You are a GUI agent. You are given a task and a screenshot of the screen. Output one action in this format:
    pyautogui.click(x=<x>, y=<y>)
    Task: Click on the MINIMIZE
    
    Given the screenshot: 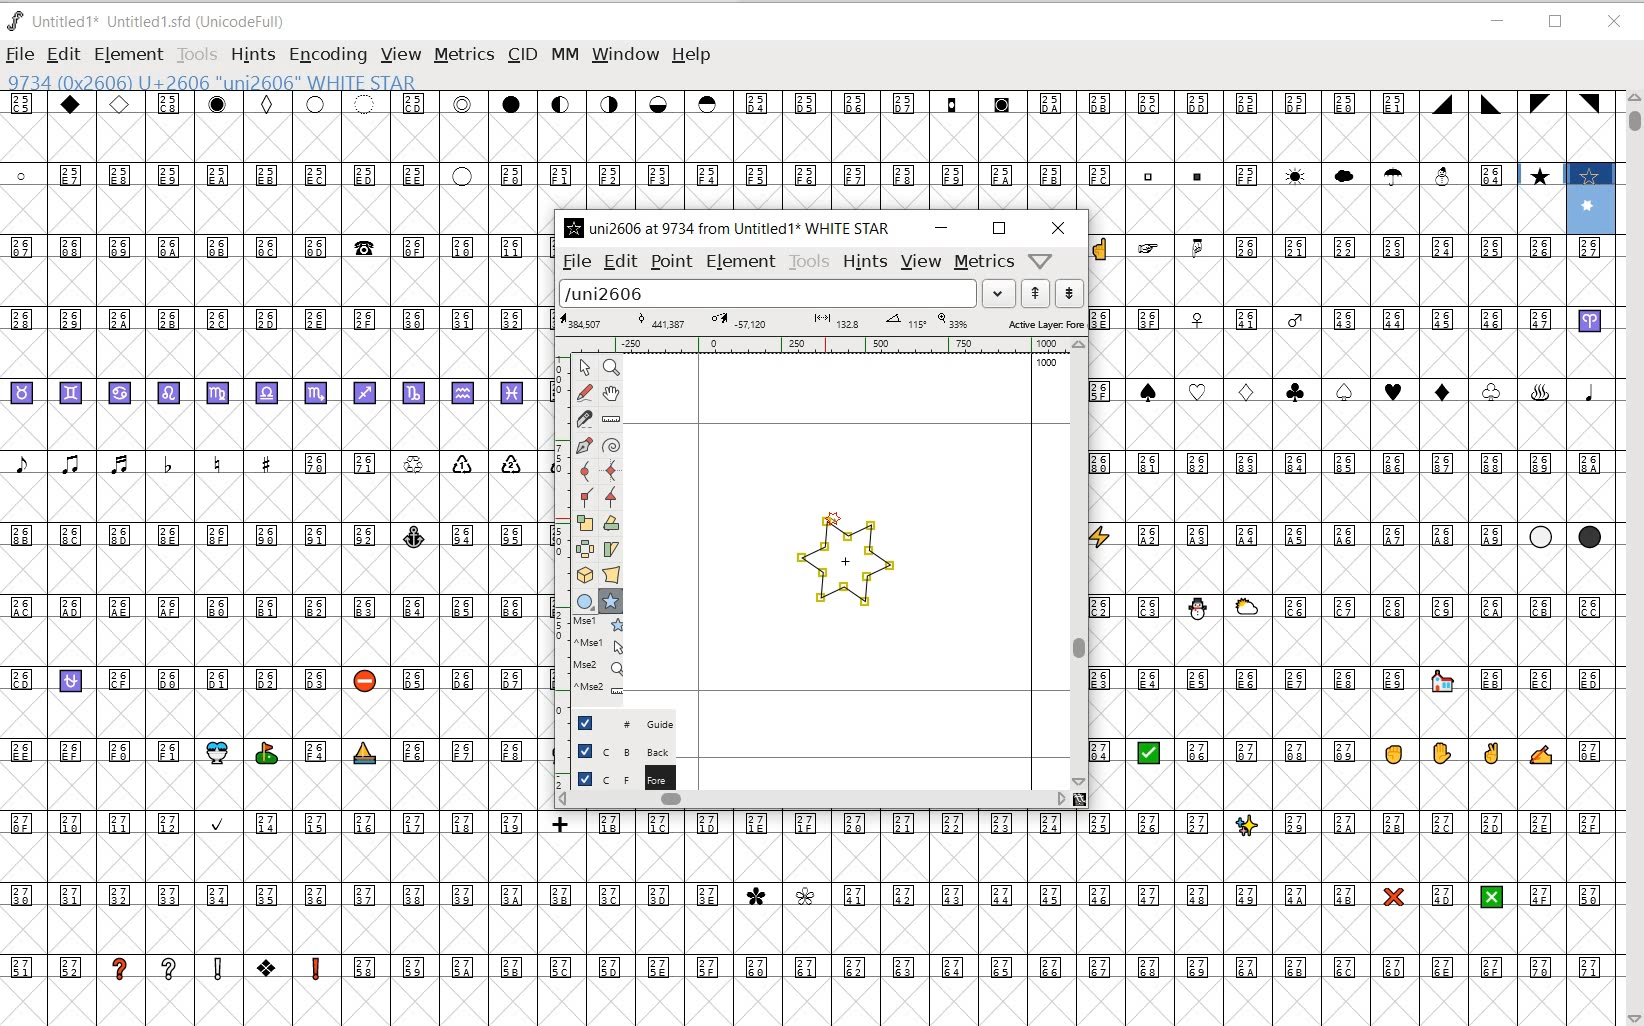 What is the action you would take?
    pyautogui.click(x=1497, y=21)
    